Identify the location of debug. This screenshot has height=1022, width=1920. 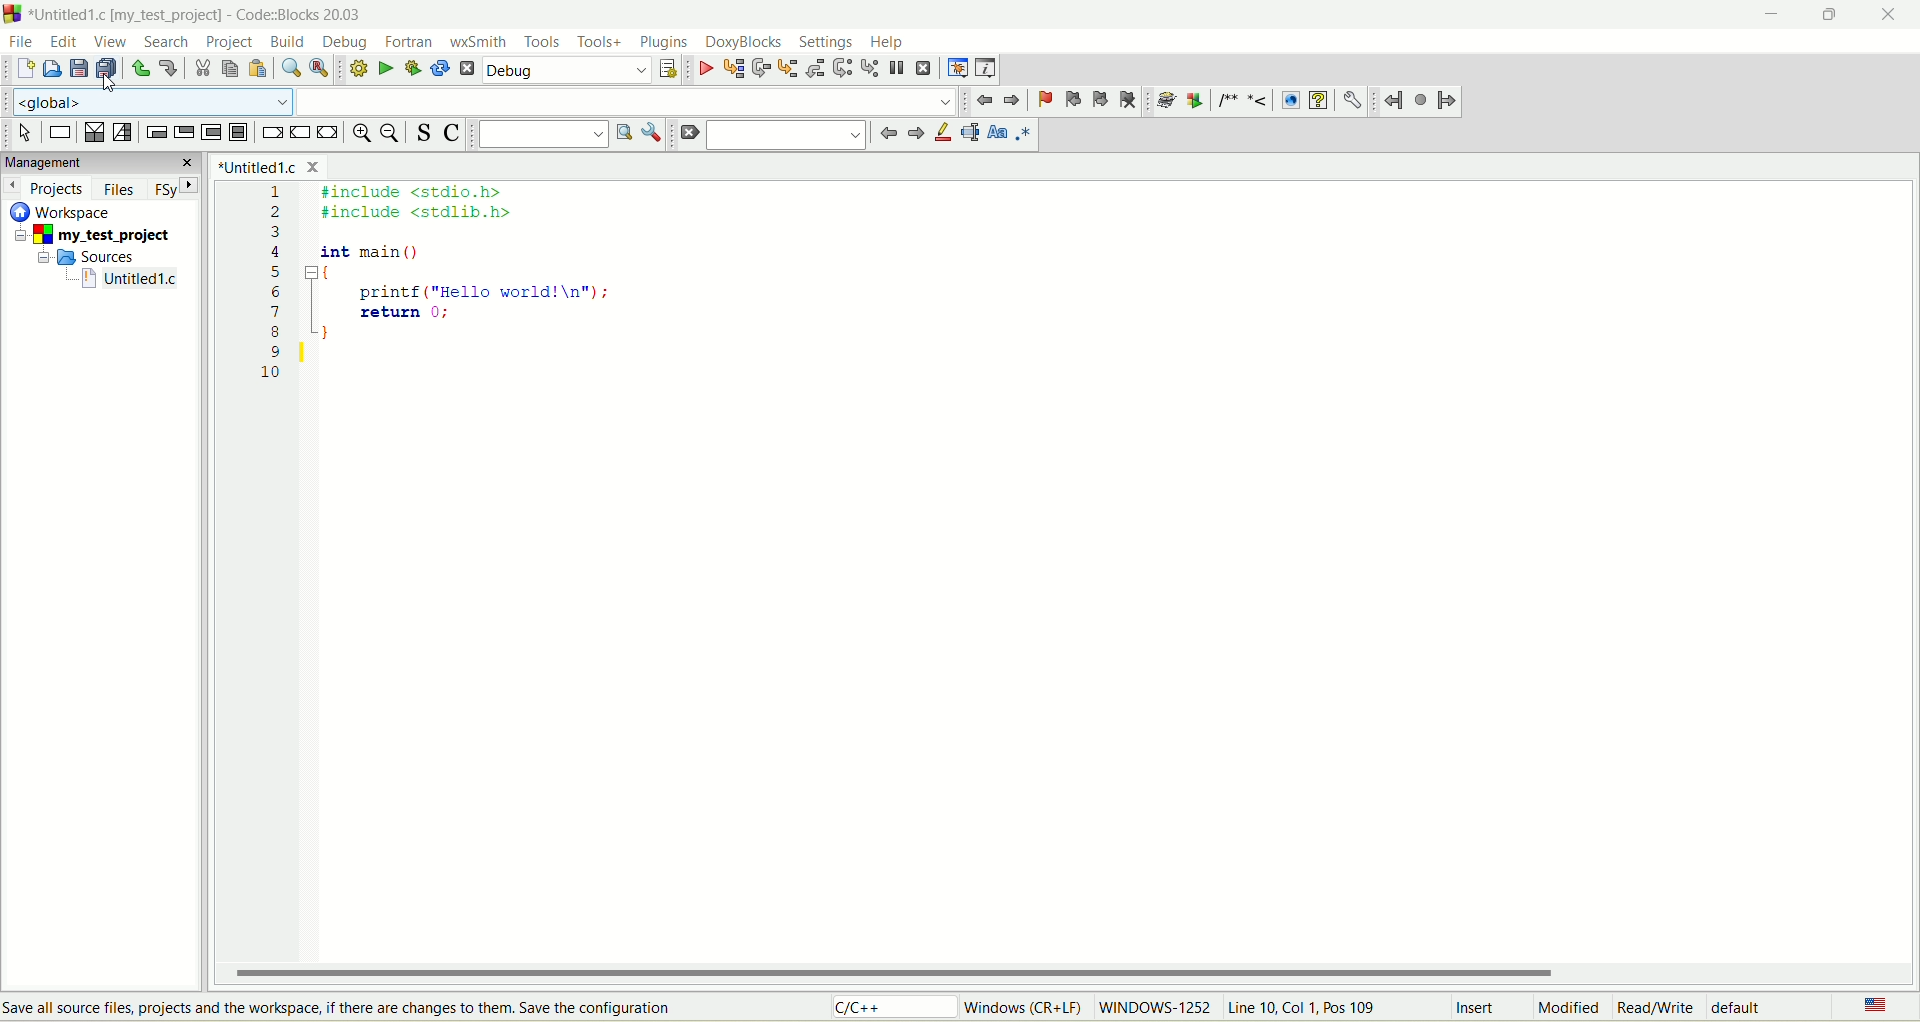
(565, 69).